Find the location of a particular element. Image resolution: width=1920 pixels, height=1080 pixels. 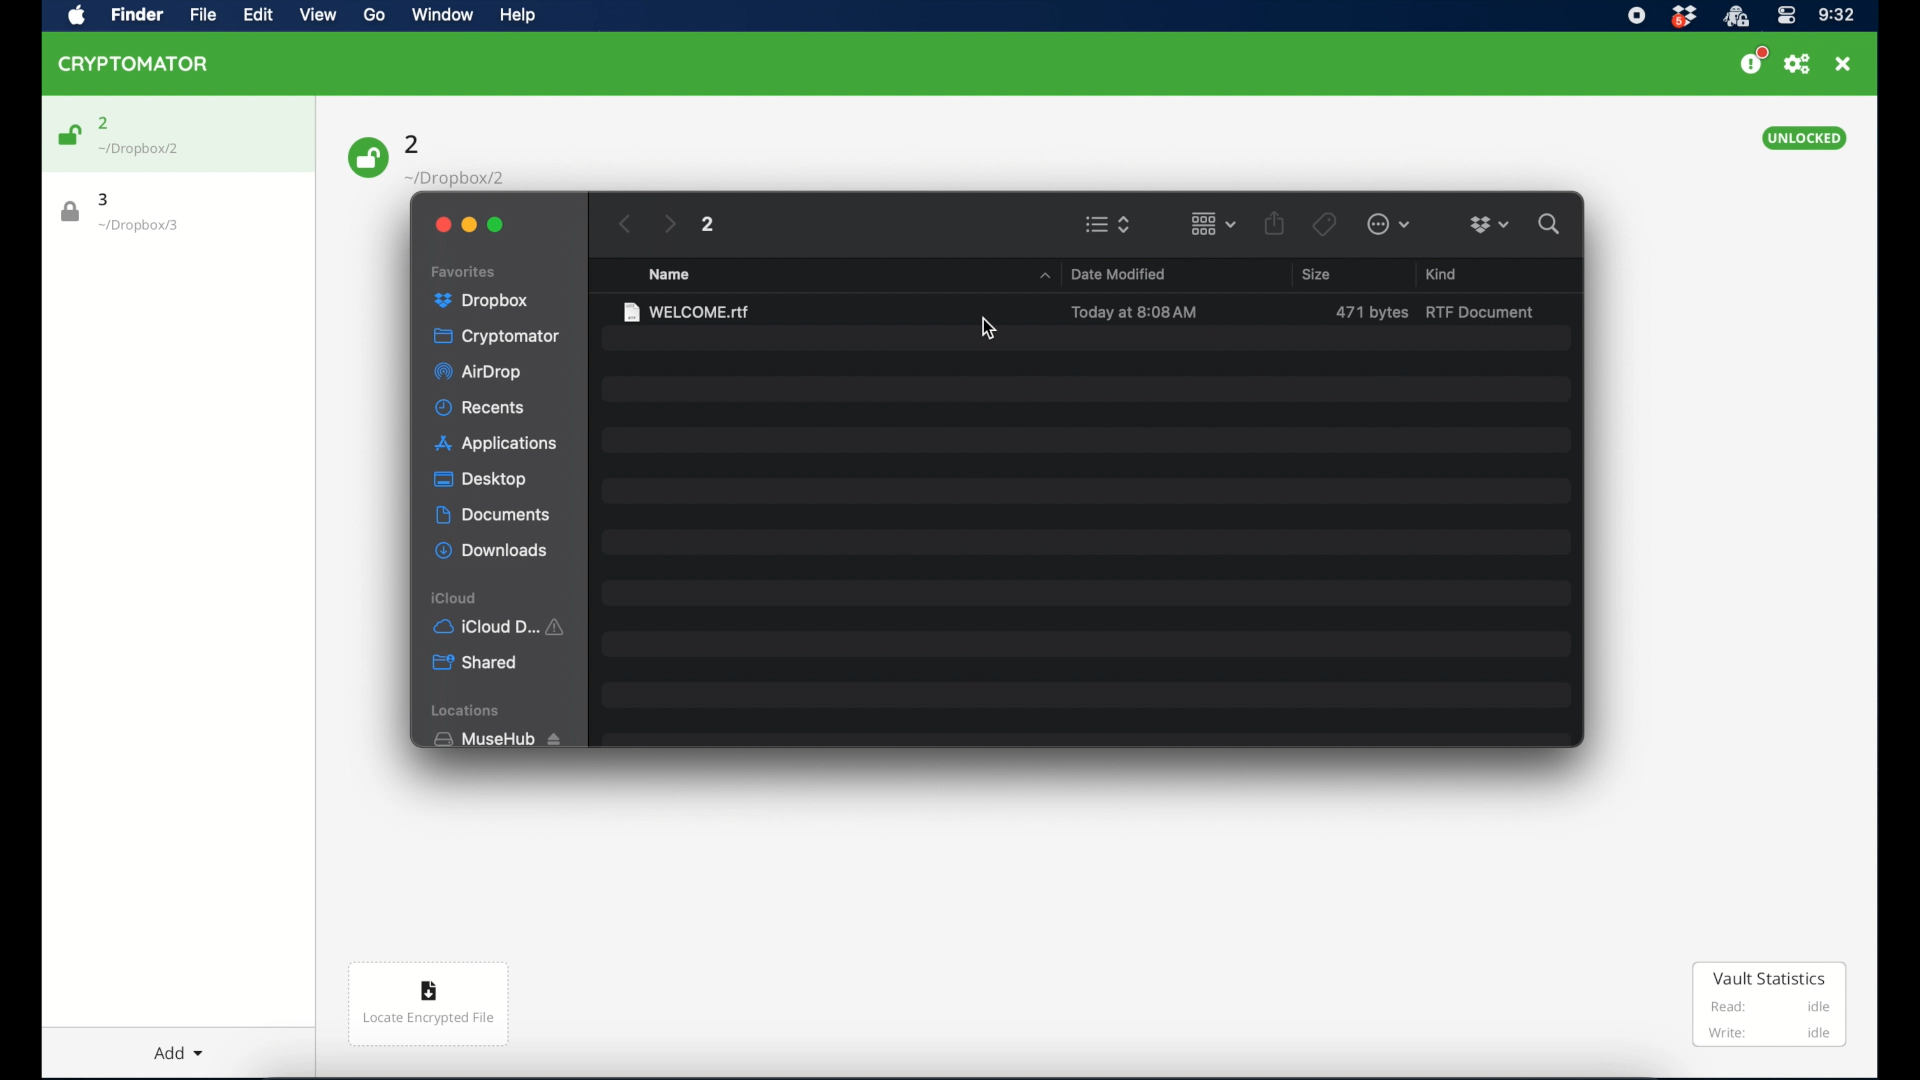

date is located at coordinates (1135, 313).